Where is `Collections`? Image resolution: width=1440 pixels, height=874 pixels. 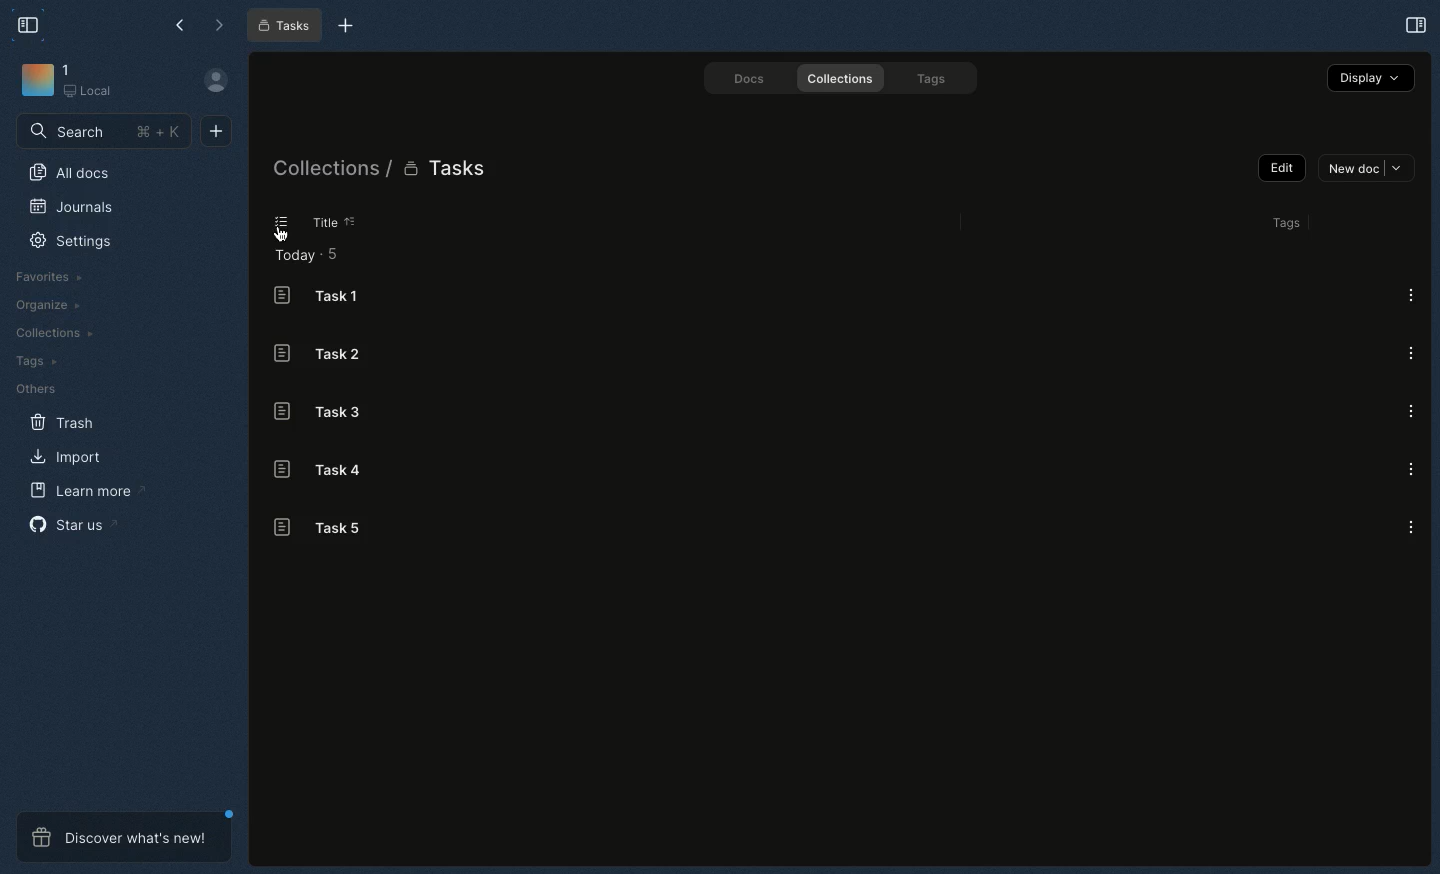 Collections is located at coordinates (843, 79).